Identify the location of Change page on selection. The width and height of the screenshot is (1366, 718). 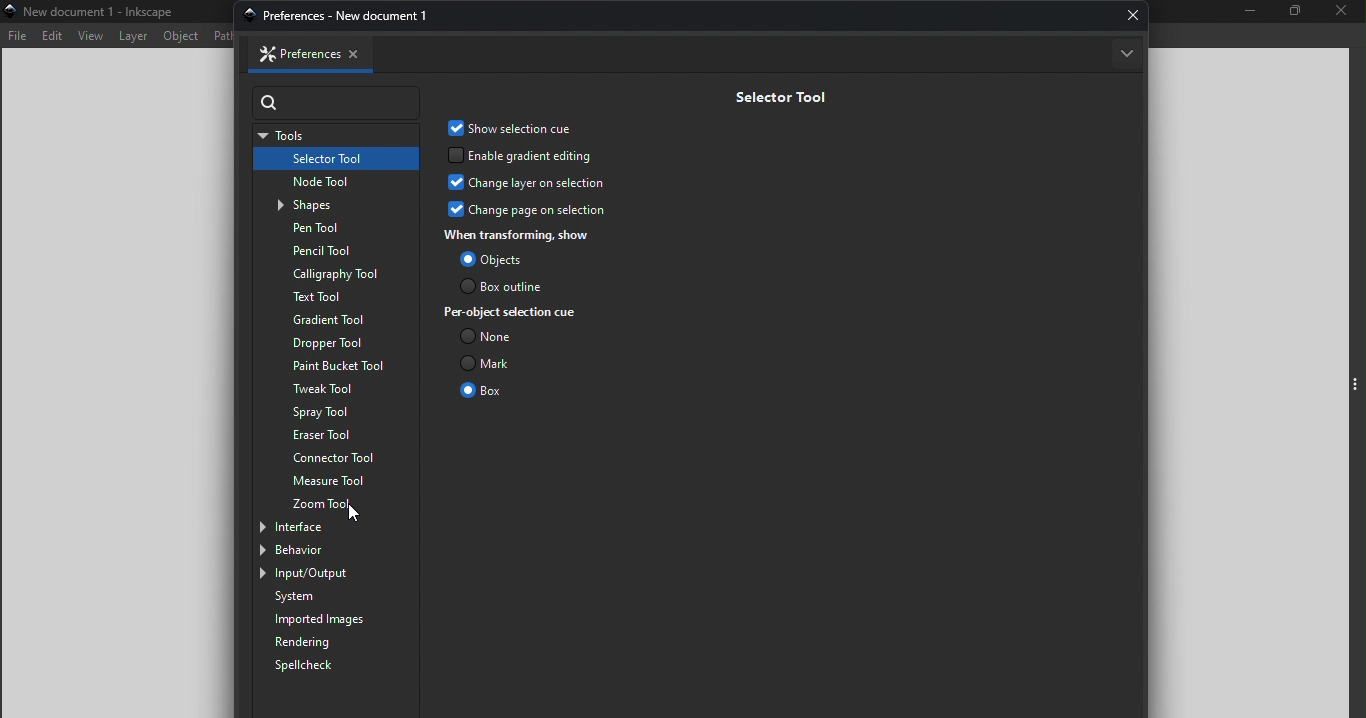
(535, 211).